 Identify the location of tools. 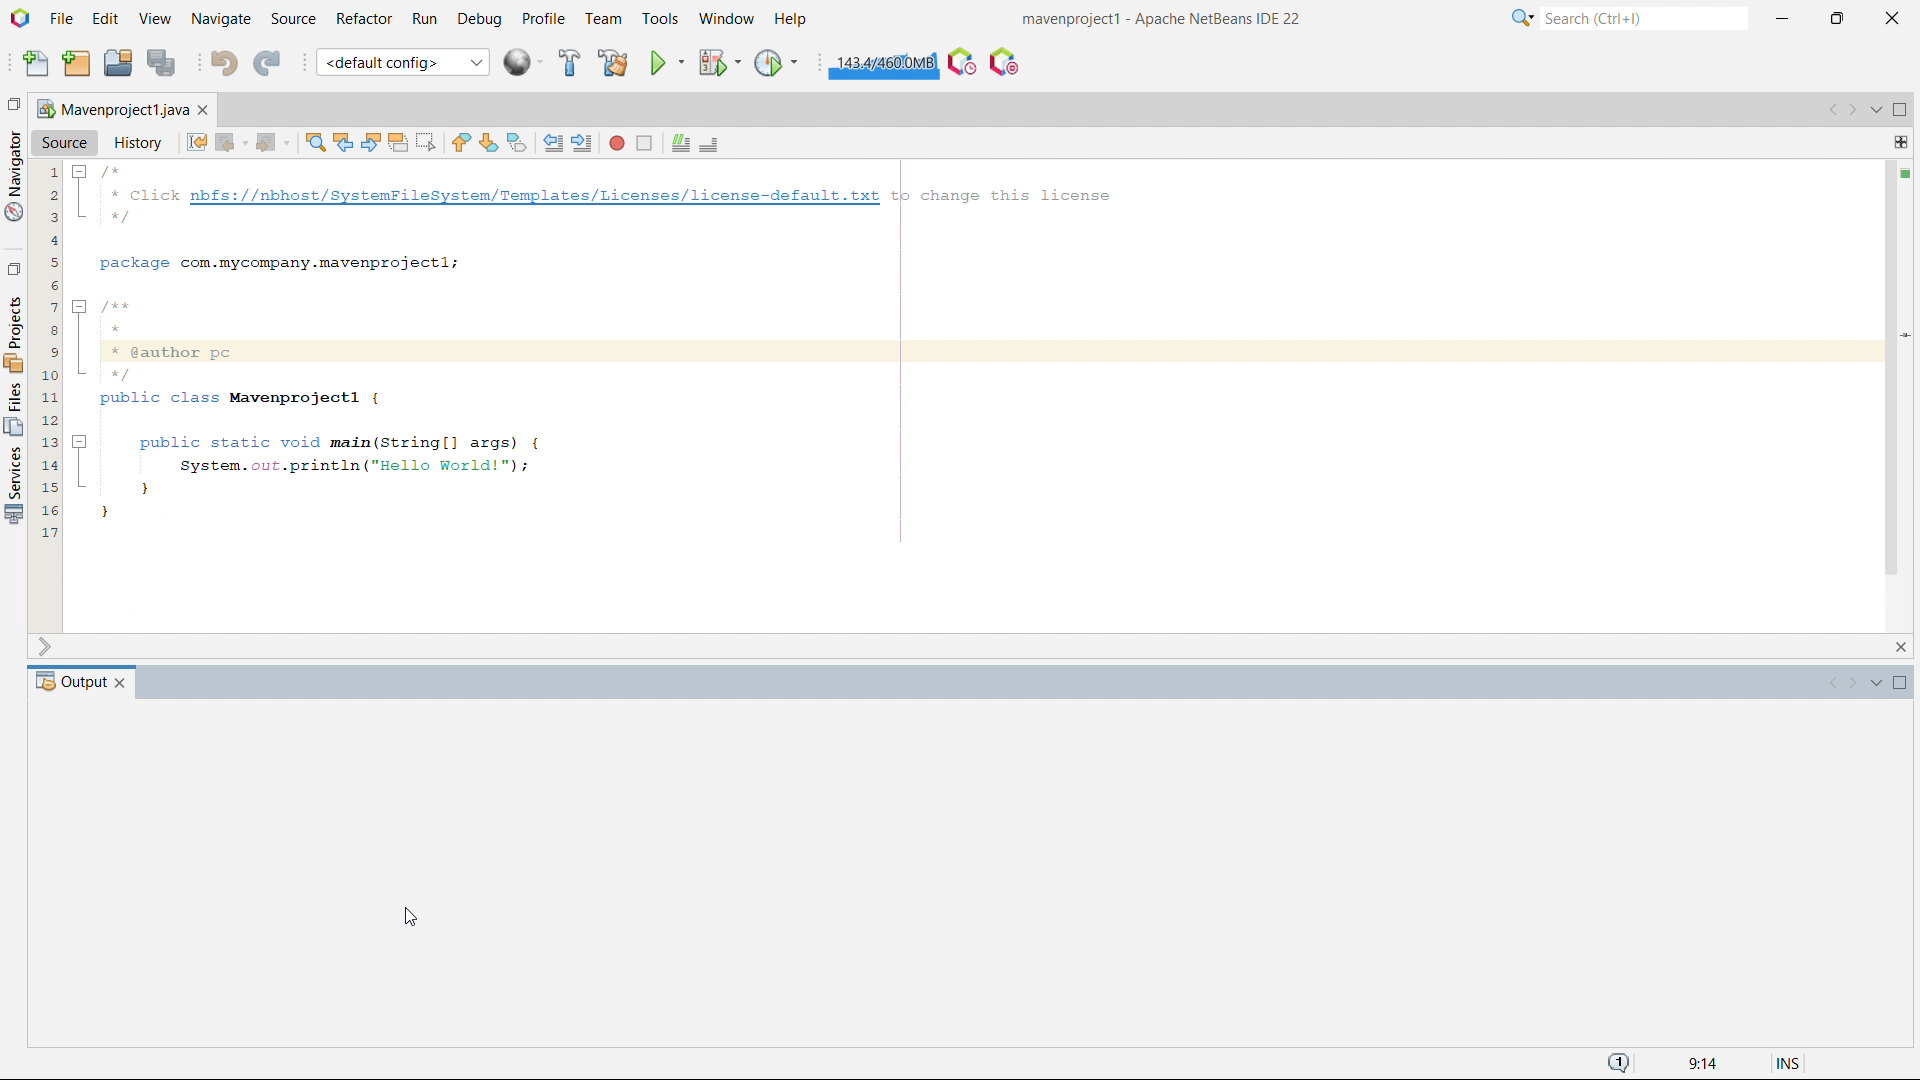
(660, 20).